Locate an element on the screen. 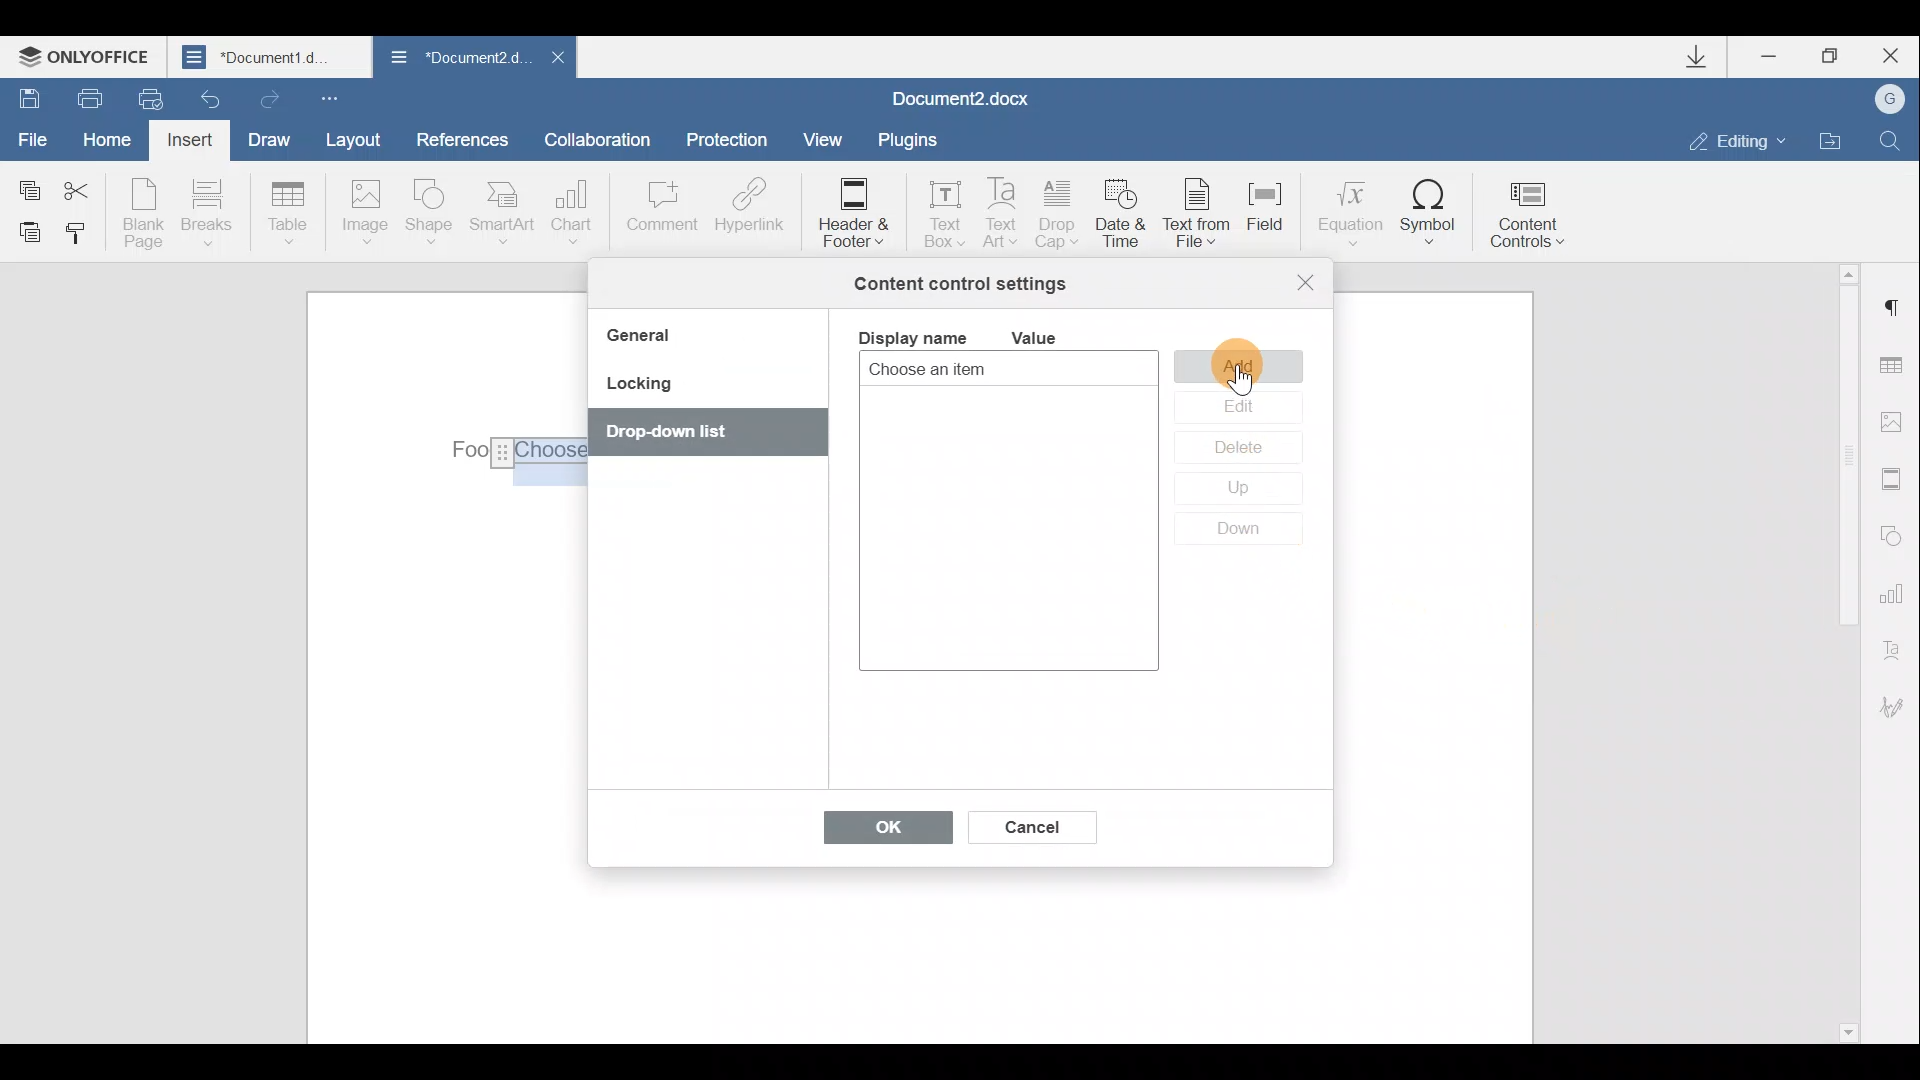 The height and width of the screenshot is (1080, 1920). Copy is located at coordinates (28, 186).